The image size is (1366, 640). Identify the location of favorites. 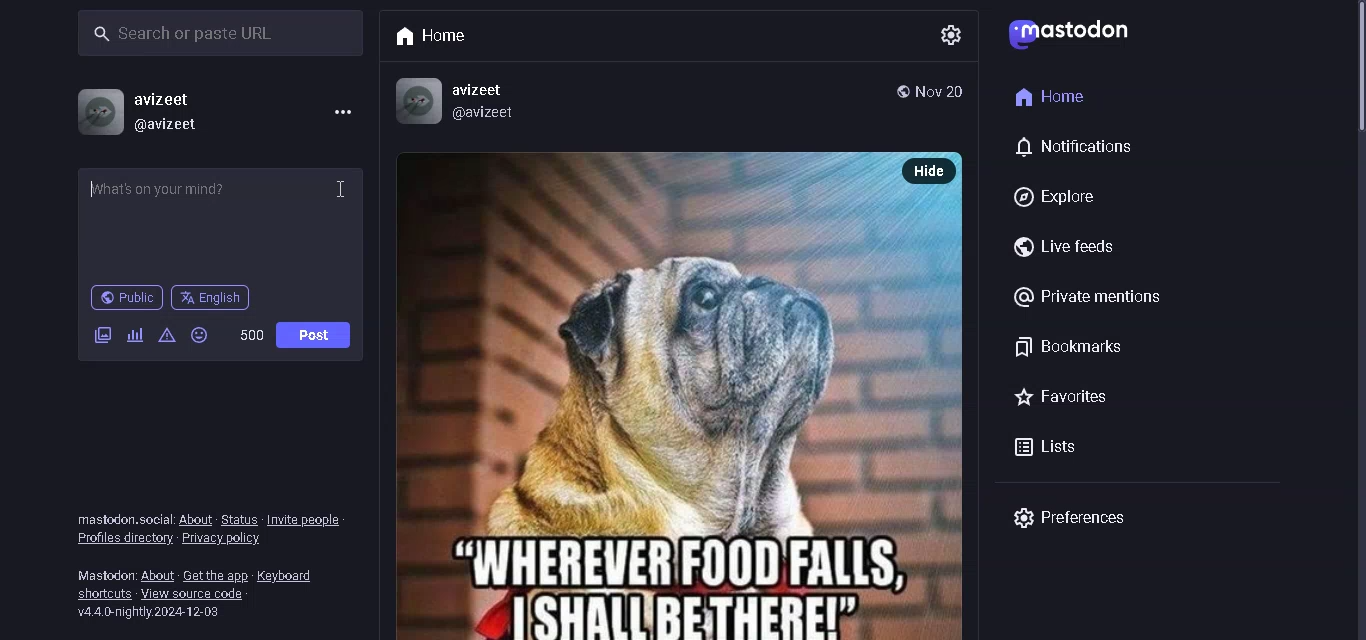
(1079, 398).